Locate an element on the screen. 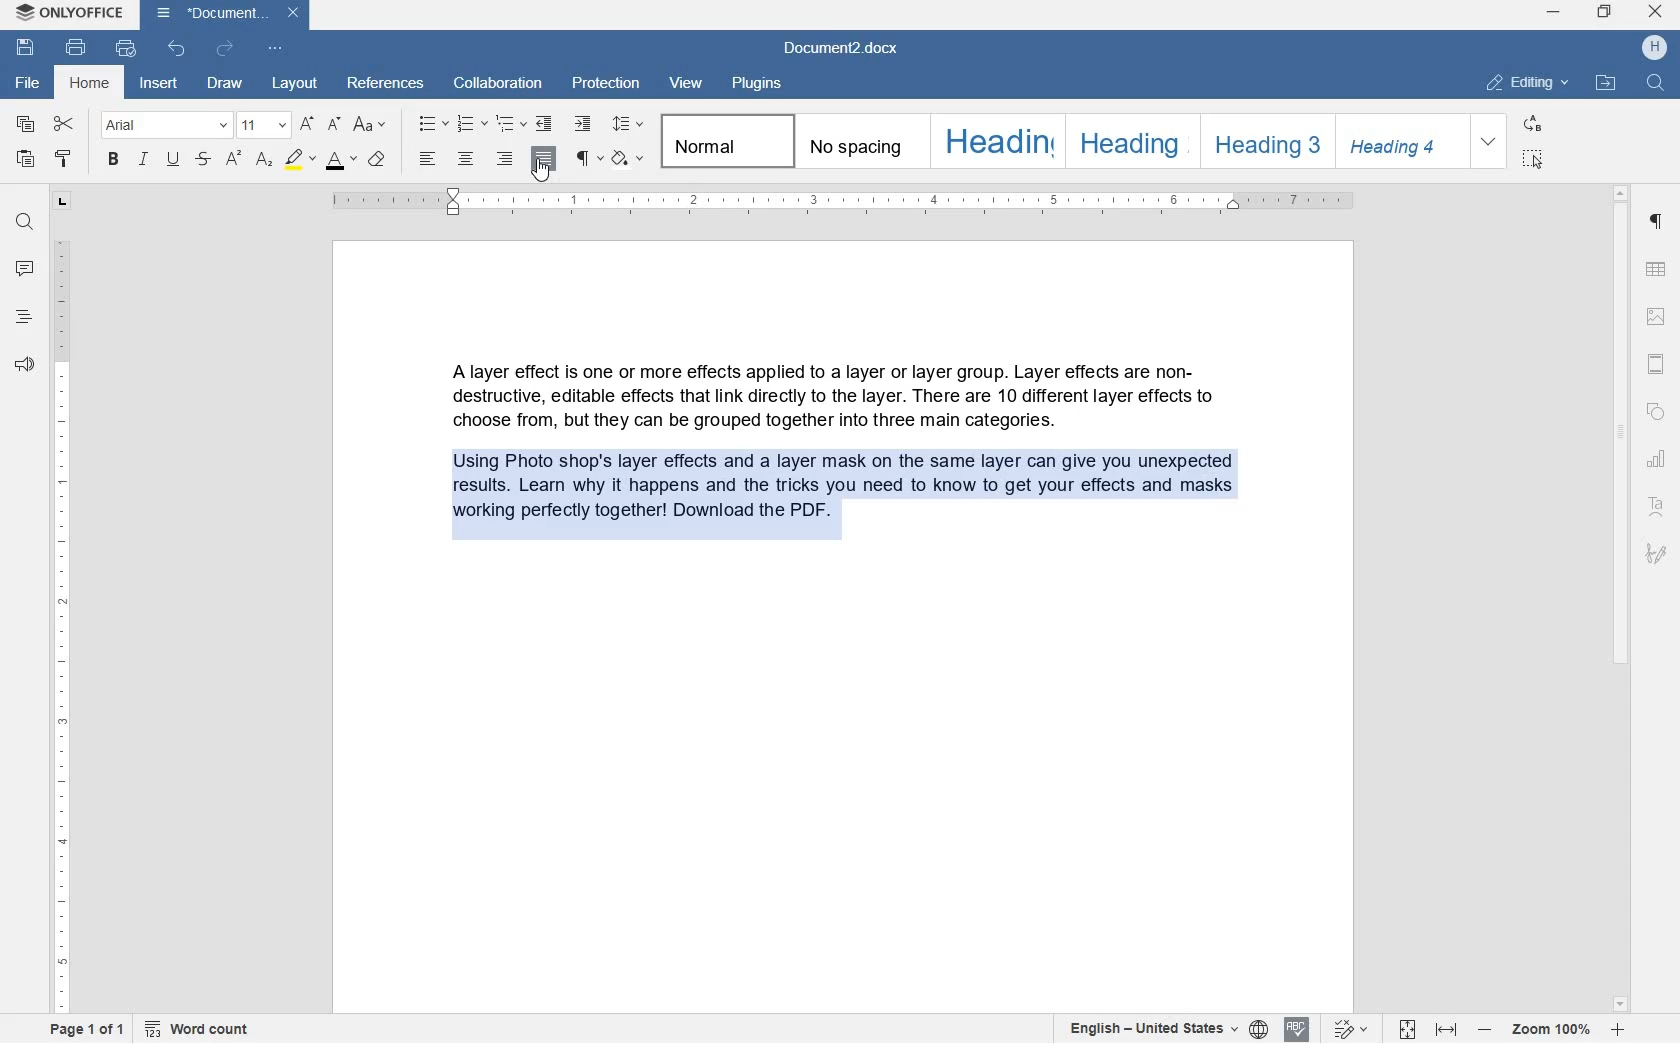  HEADERS & FOOTERS is located at coordinates (1657, 367).